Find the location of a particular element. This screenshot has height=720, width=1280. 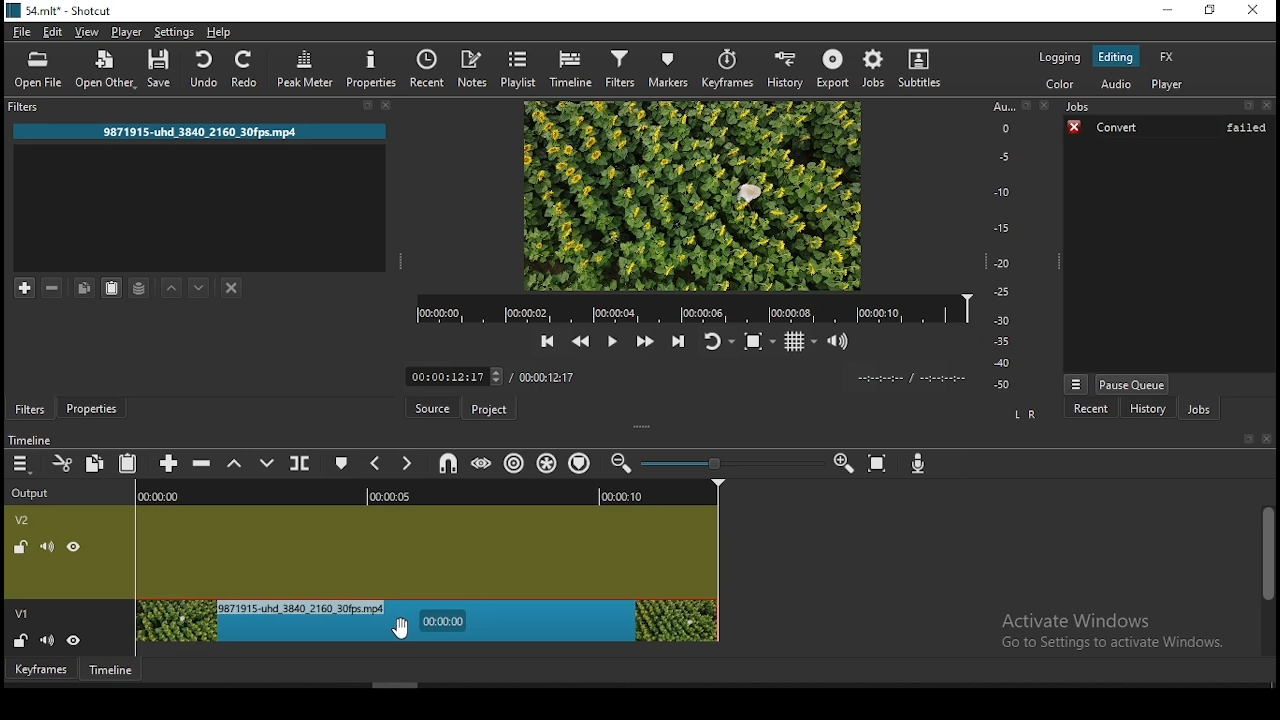

undo is located at coordinates (205, 70).